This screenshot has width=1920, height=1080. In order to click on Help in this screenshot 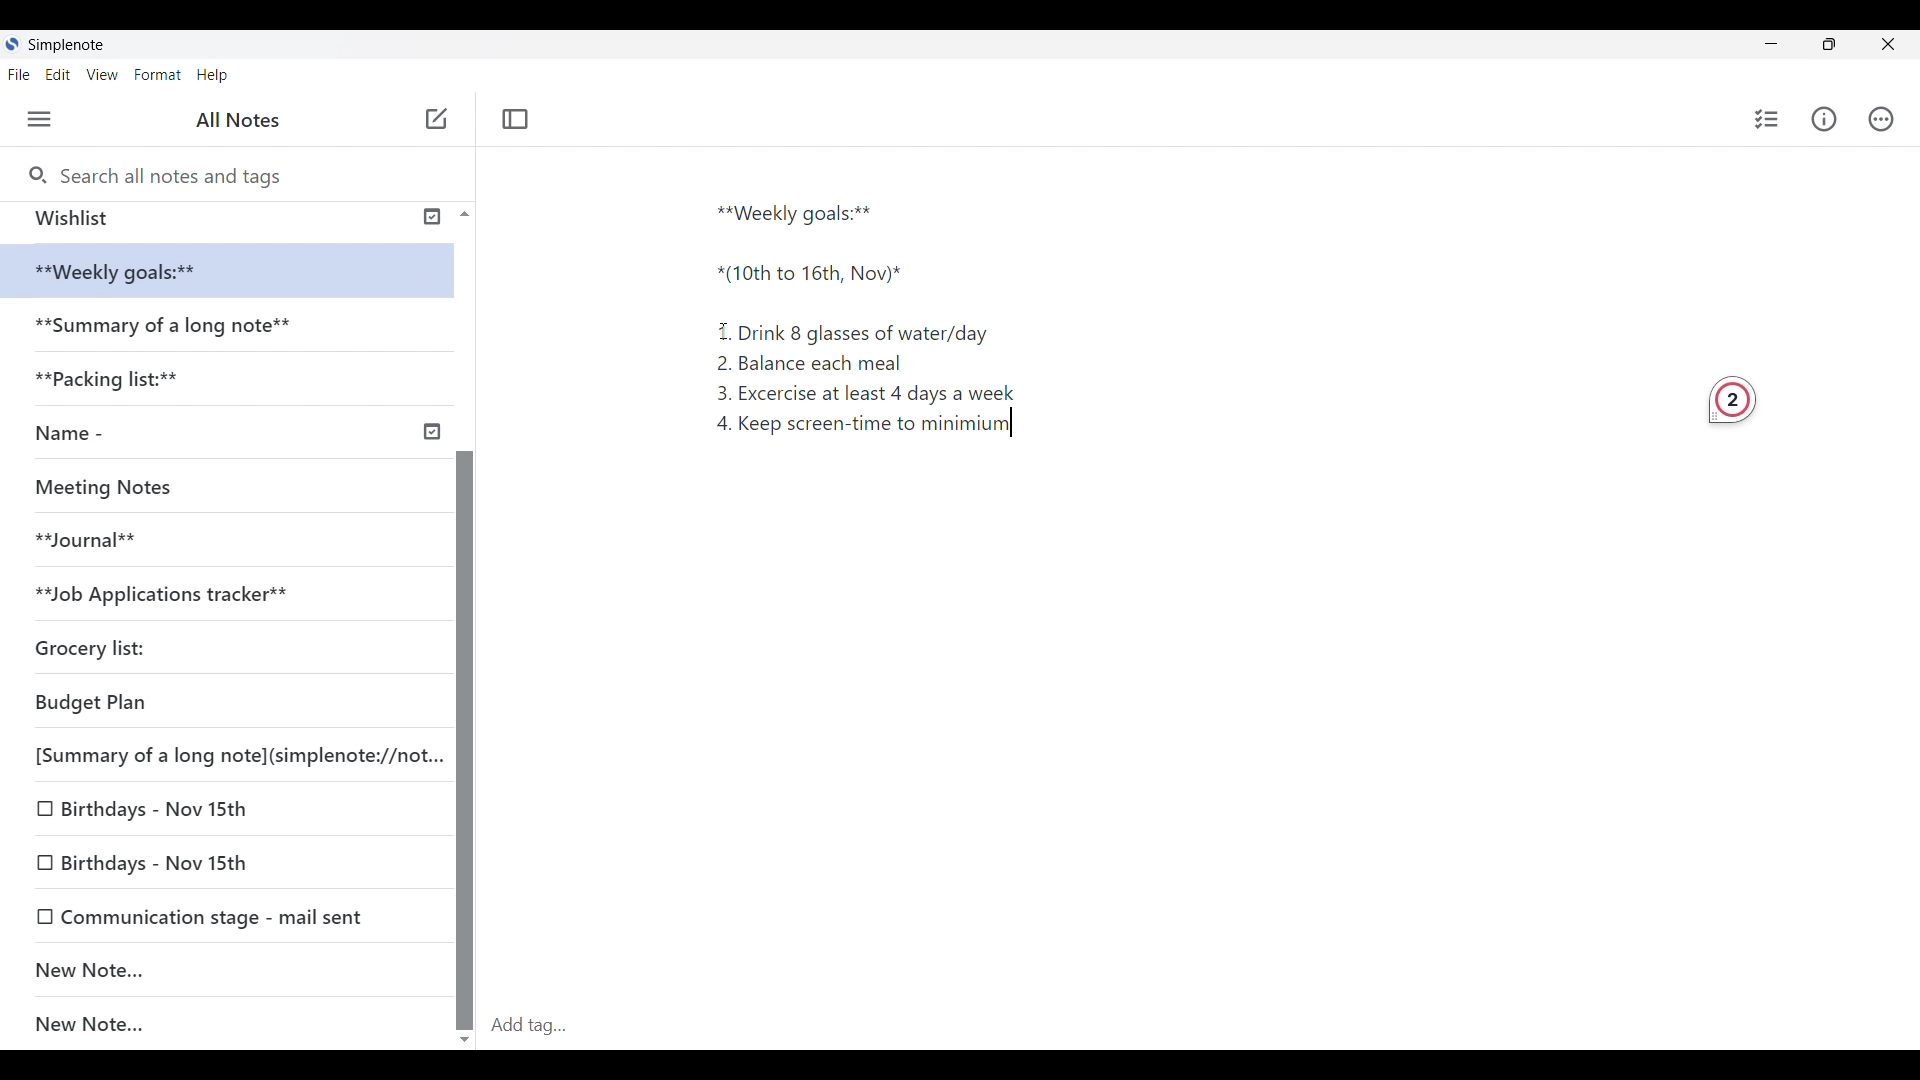, I will do `click(214, 76)`.